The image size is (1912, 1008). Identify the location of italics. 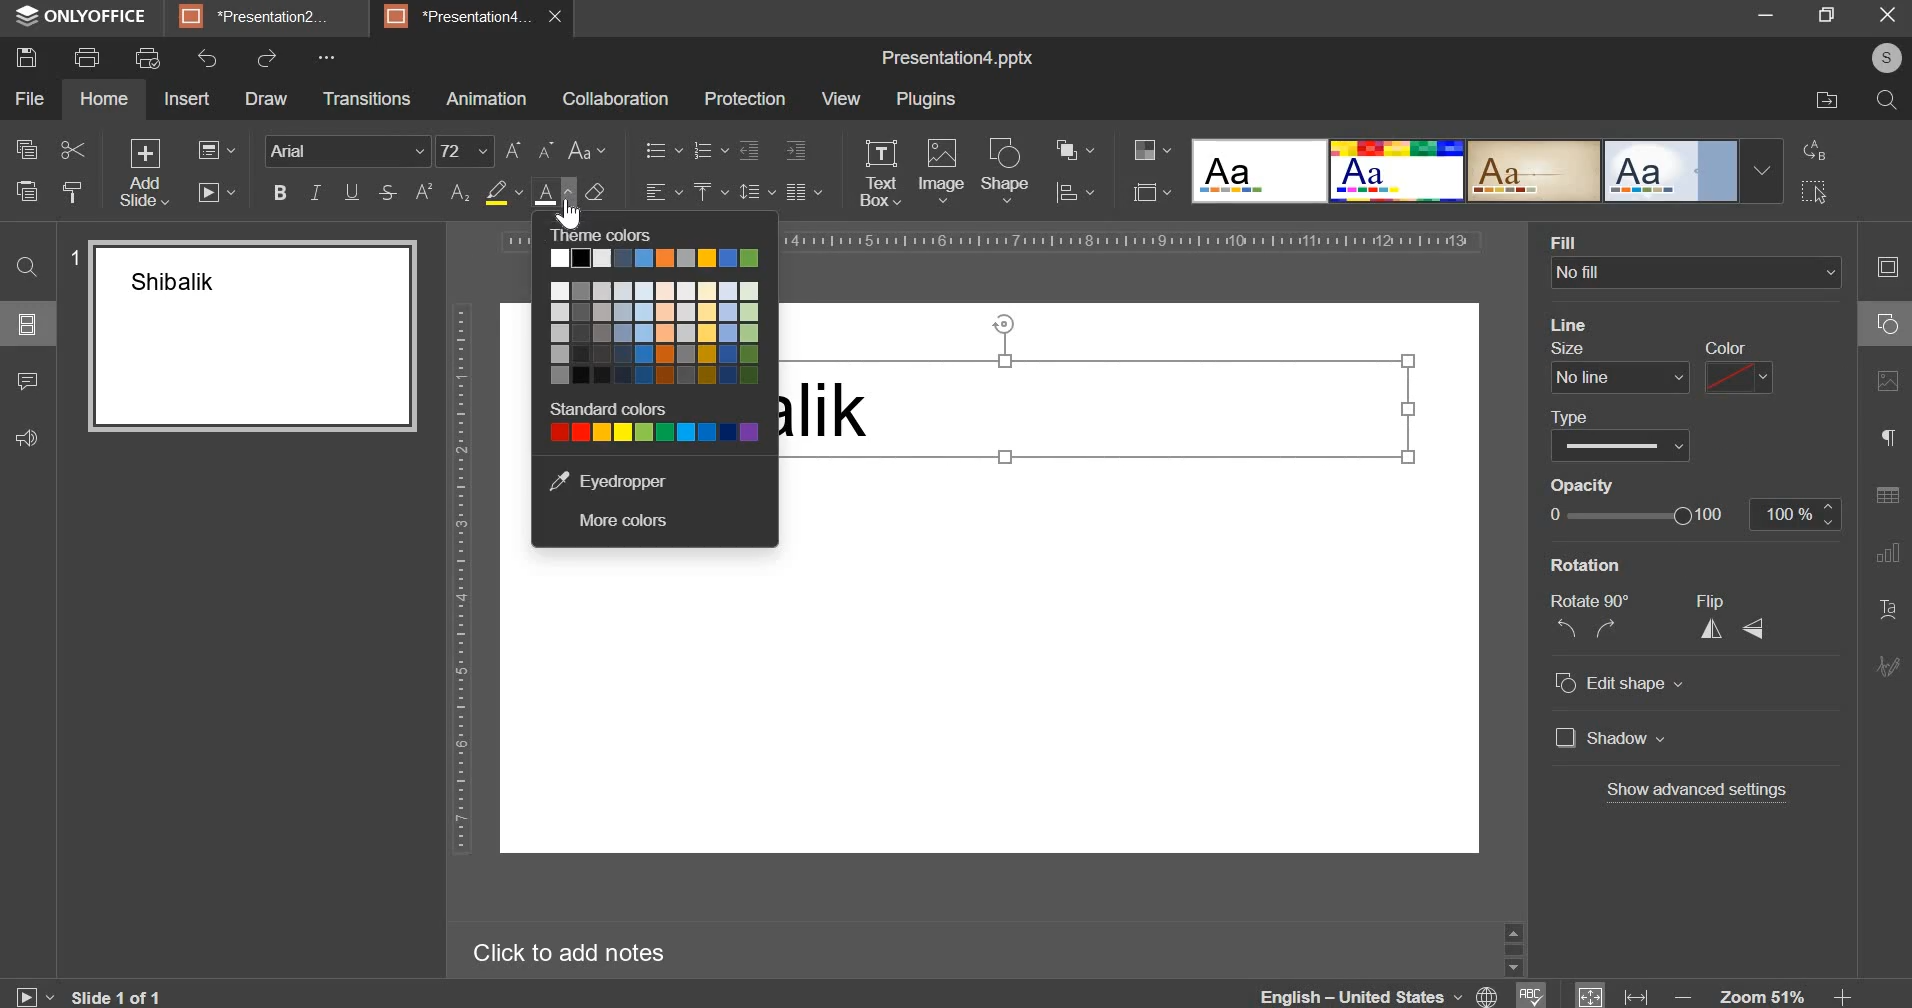
(316, 192).